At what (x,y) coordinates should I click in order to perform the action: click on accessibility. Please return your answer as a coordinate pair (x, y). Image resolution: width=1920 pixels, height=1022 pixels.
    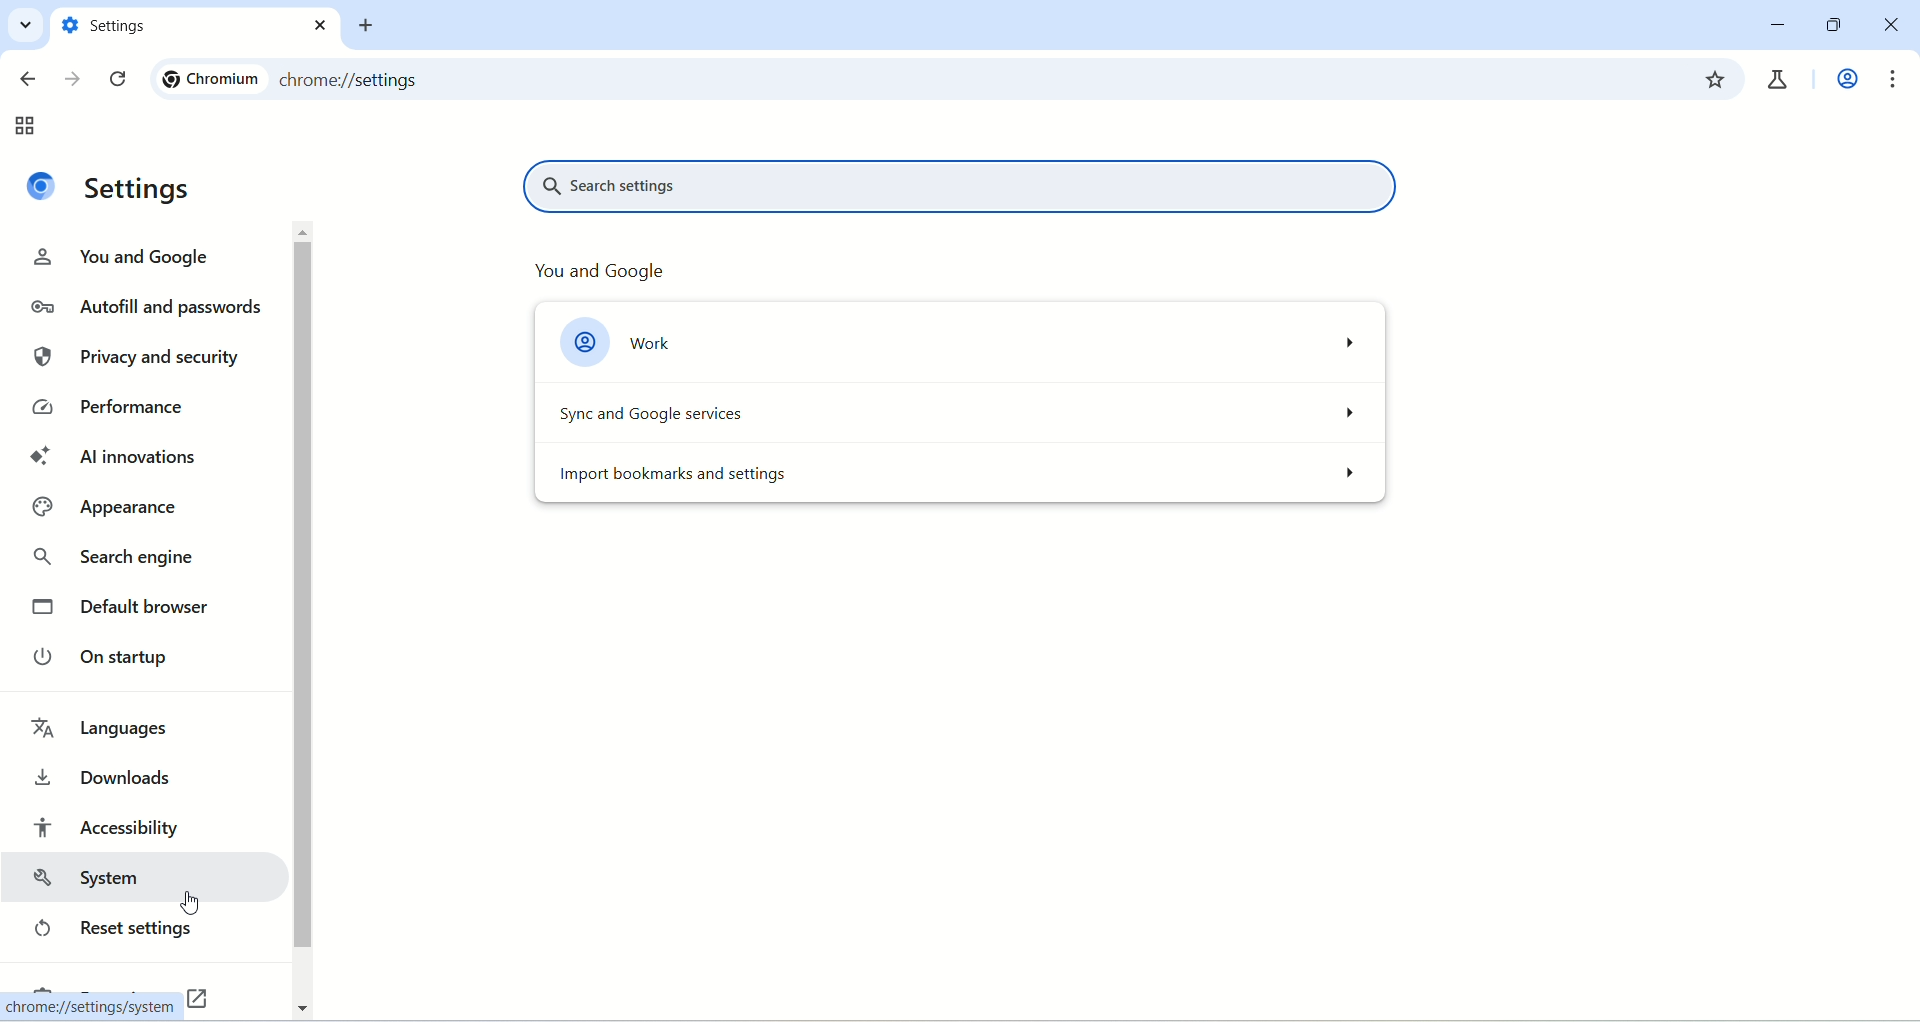
    Looking at the image, I should click on (111, 823).